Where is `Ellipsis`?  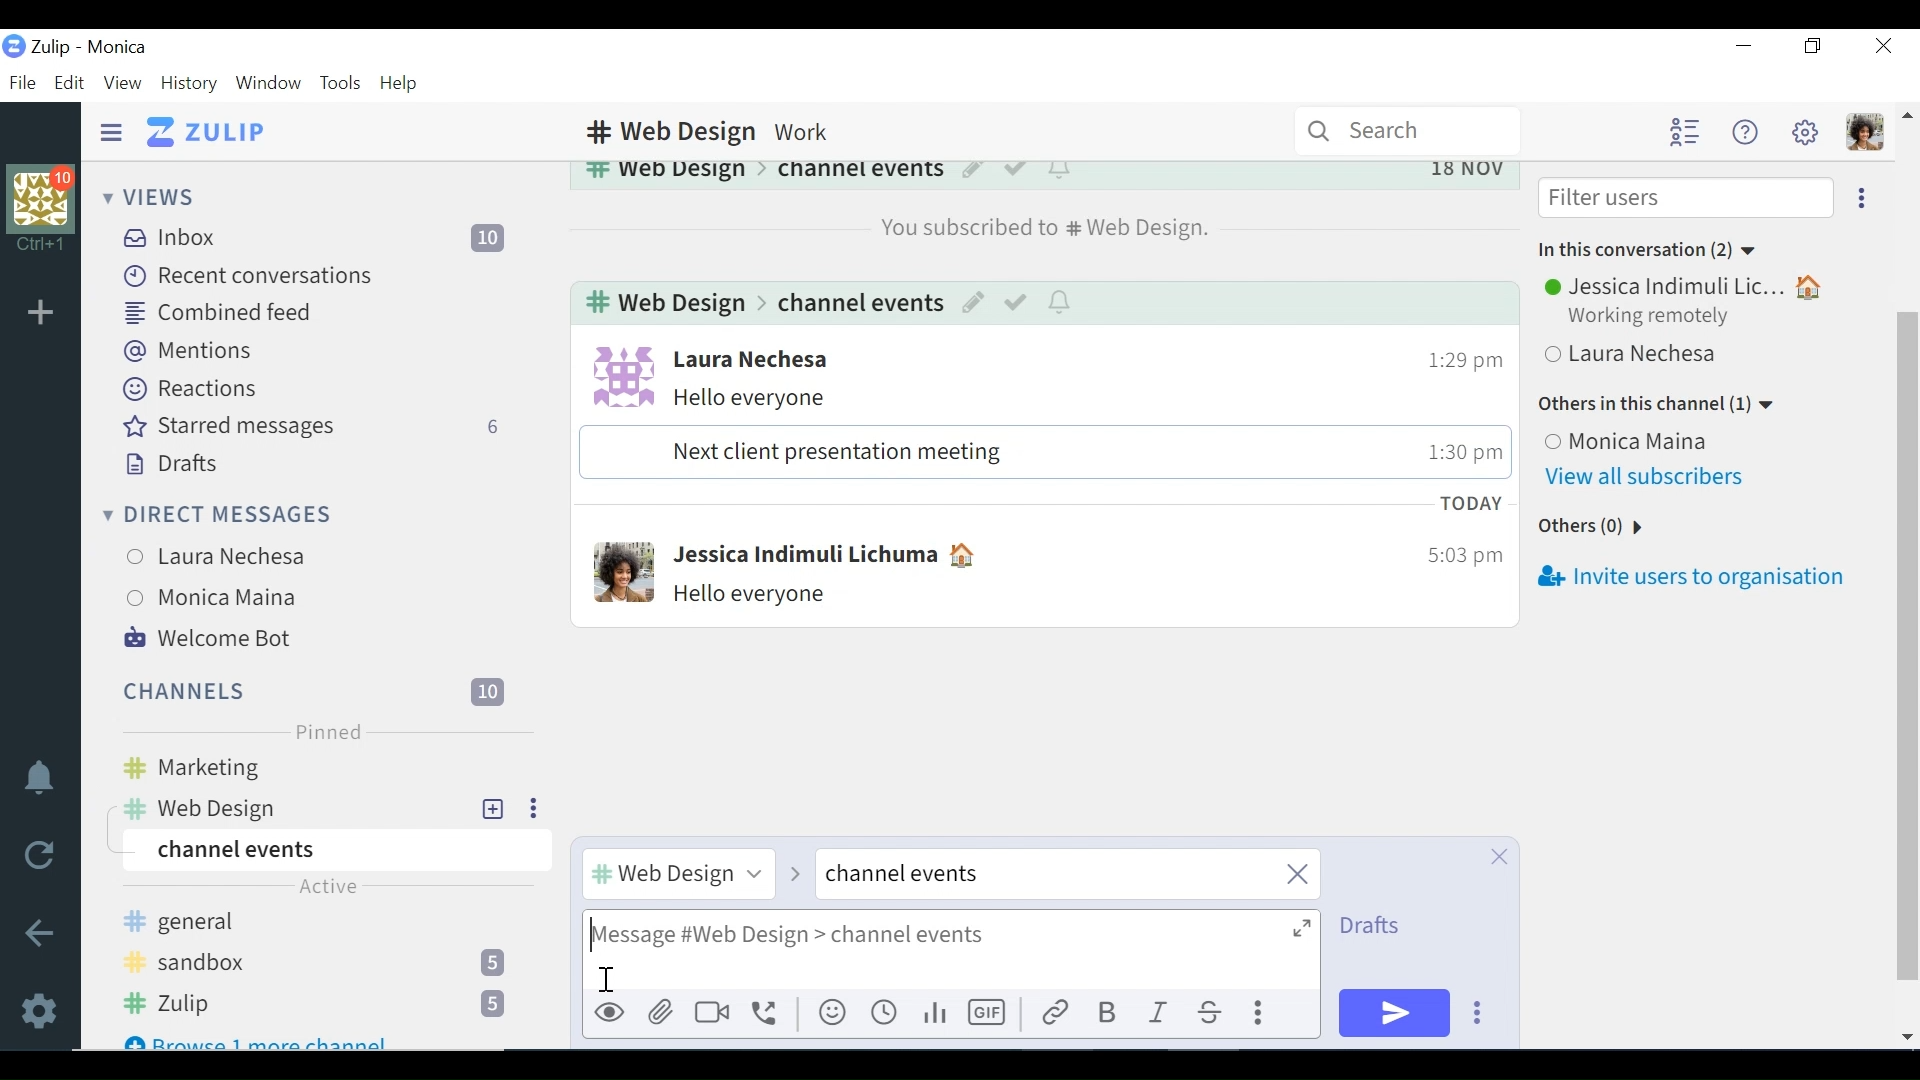
Ellipsis is located at coordinates (1857, 197).